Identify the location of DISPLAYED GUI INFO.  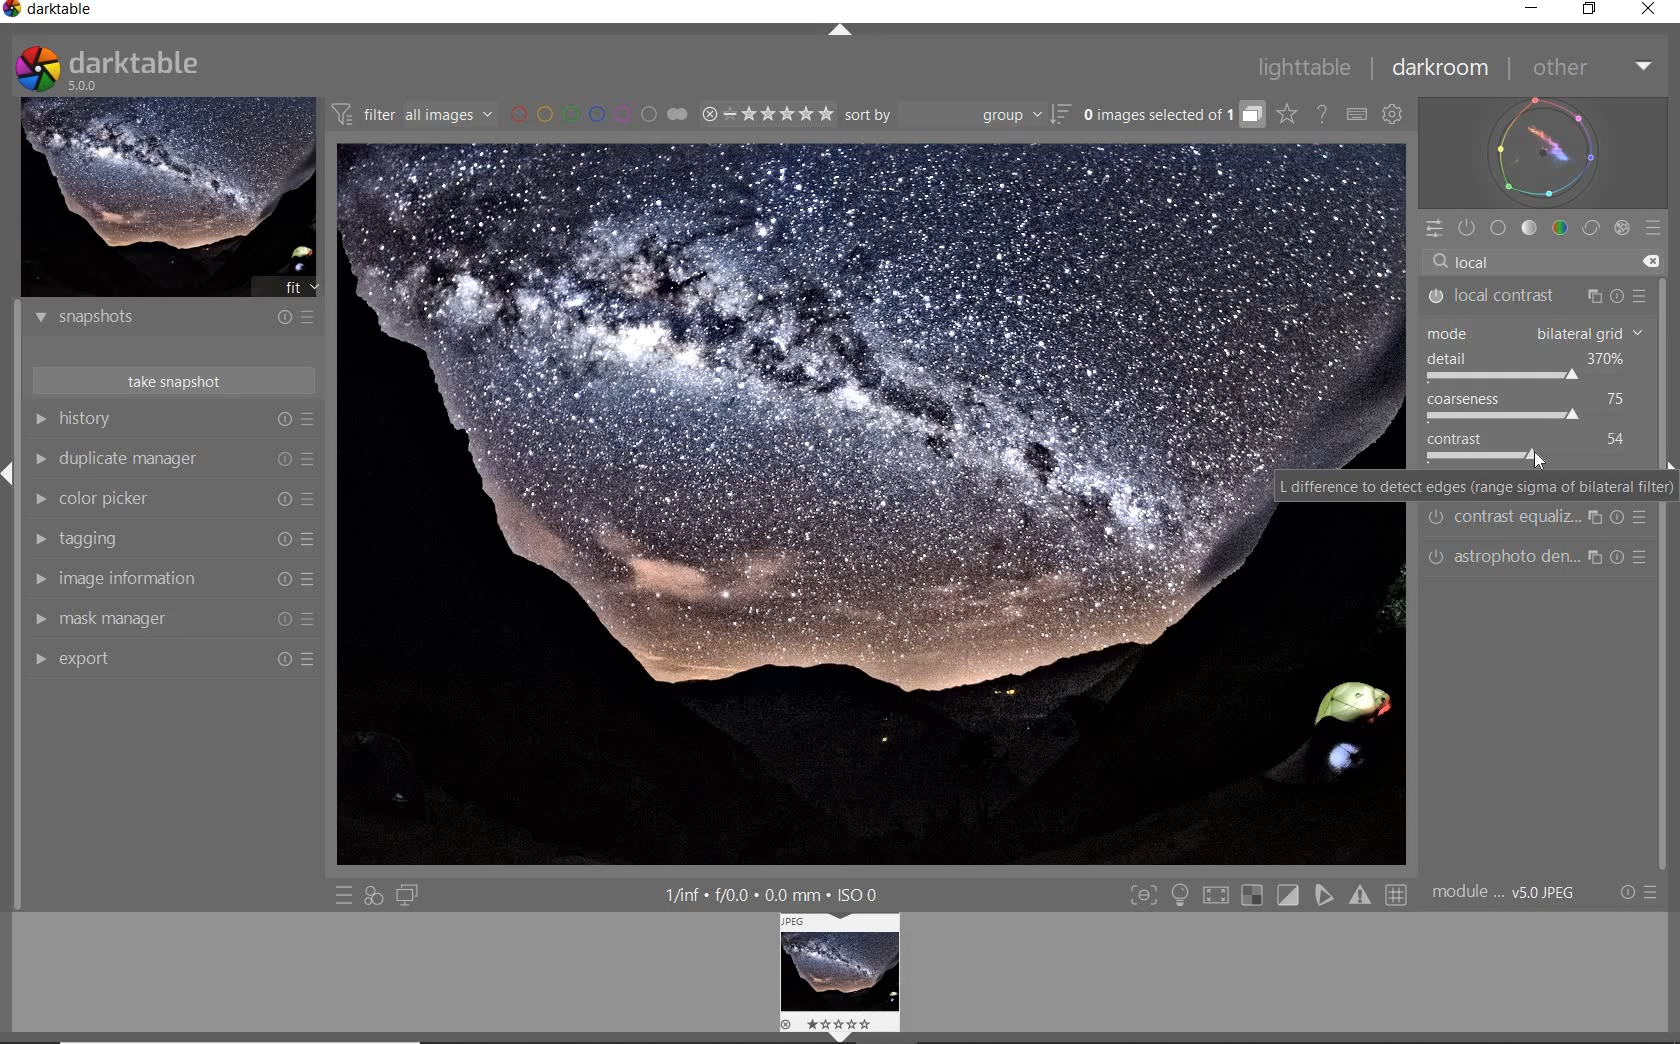
(771, 894).